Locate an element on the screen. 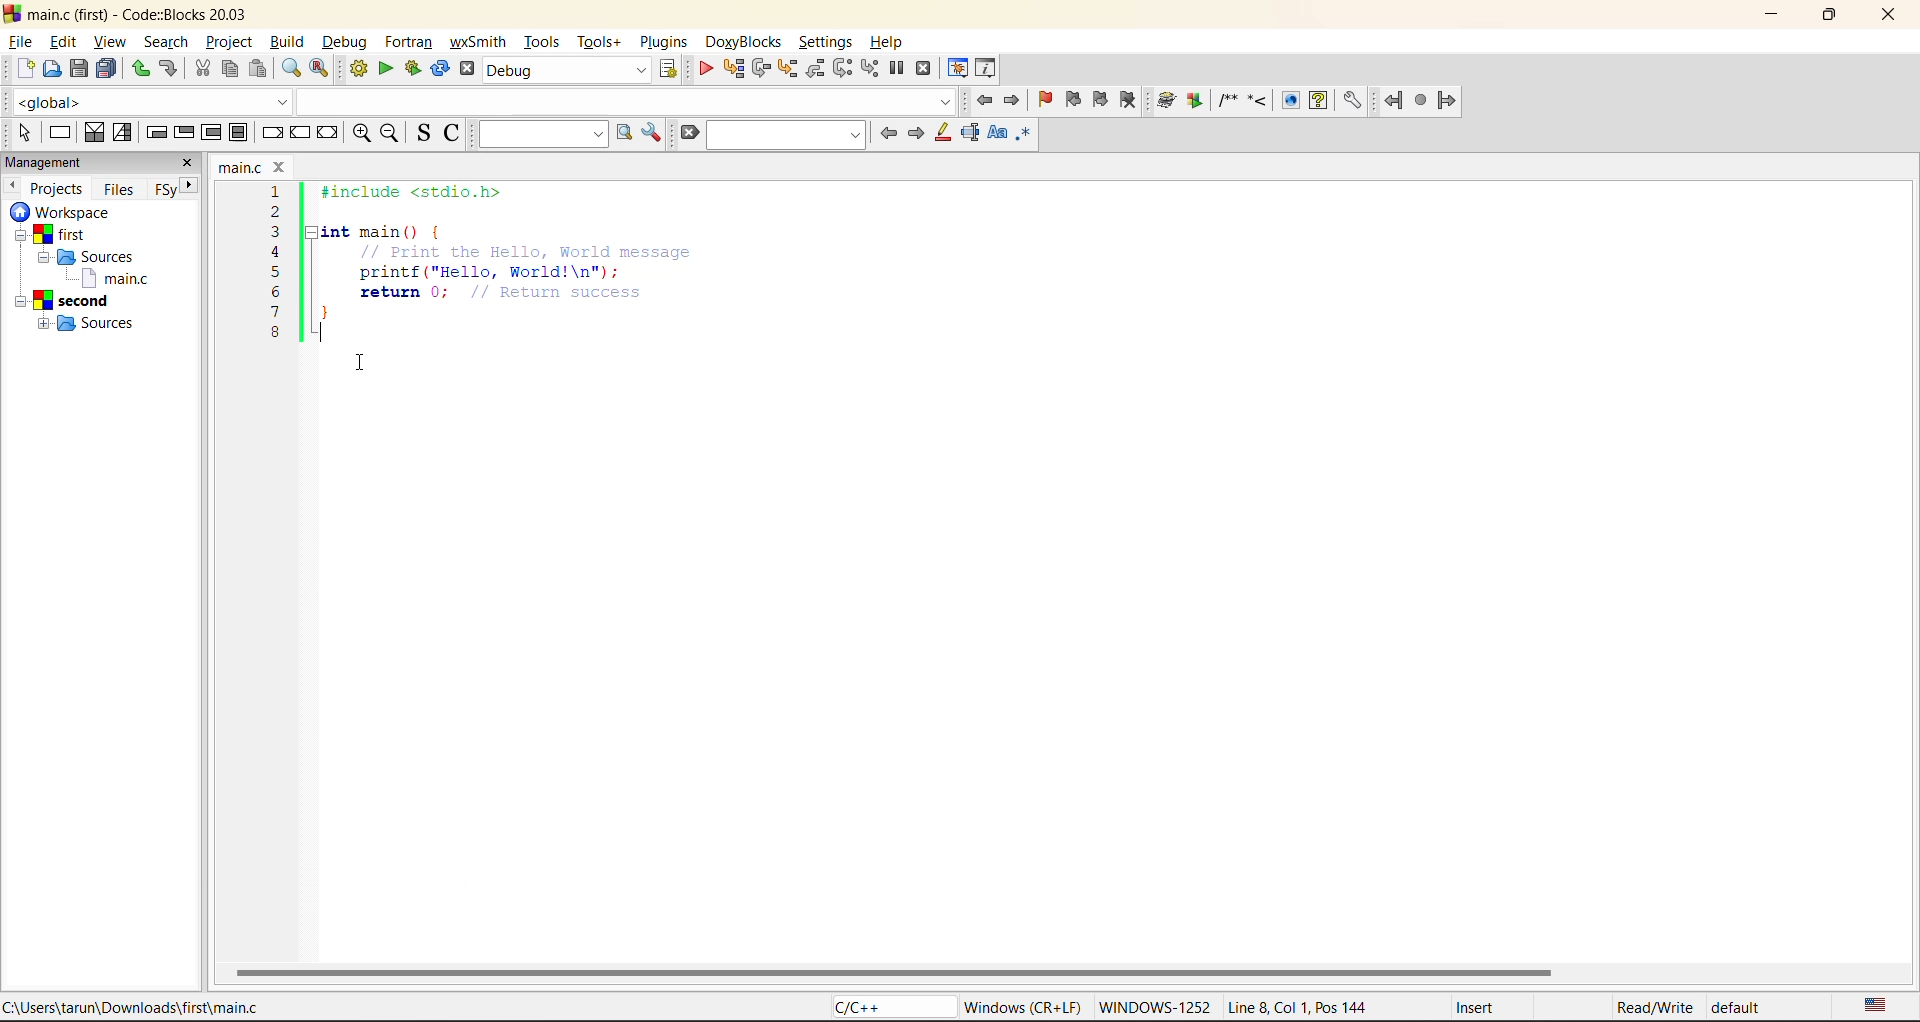  find is located at coordinates (290, 69).